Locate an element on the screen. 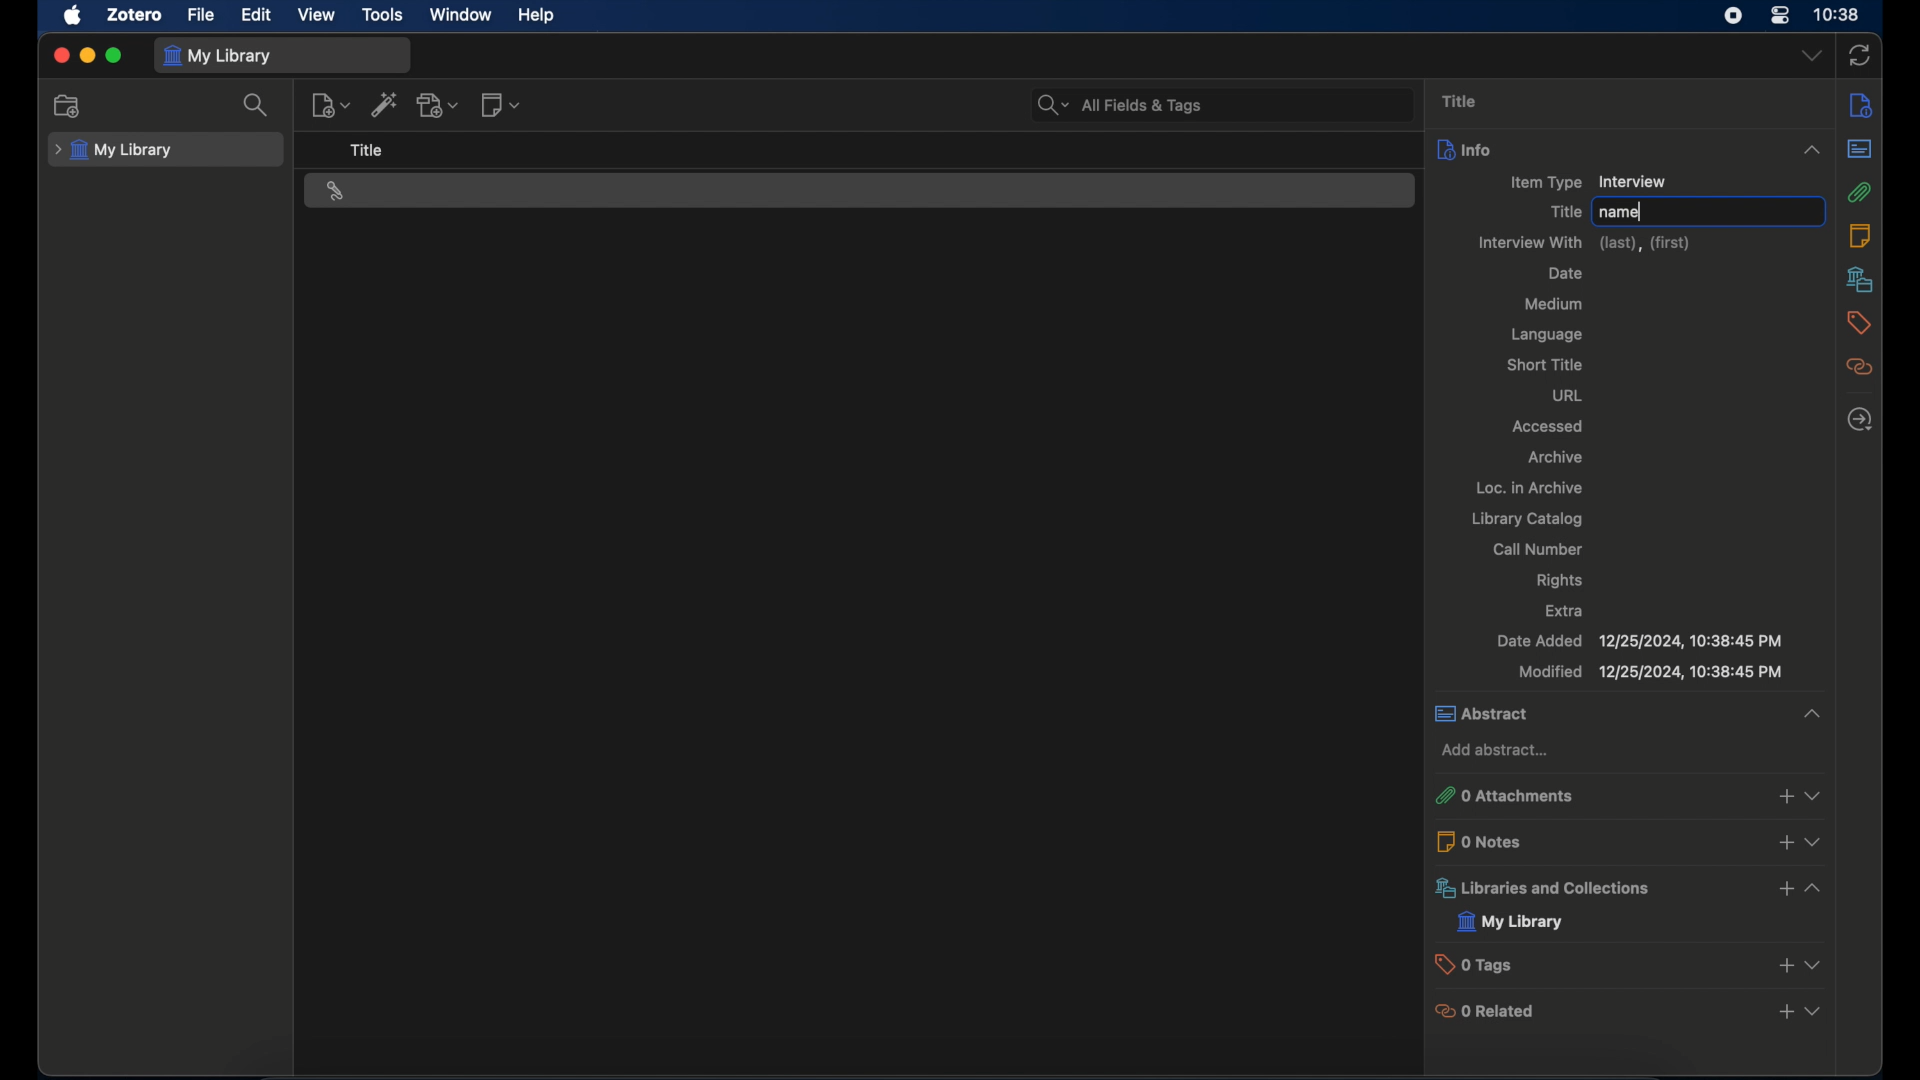 The height and width of the screenshot is (1080, 1920). attachments is located at coordinates (1859, 192).